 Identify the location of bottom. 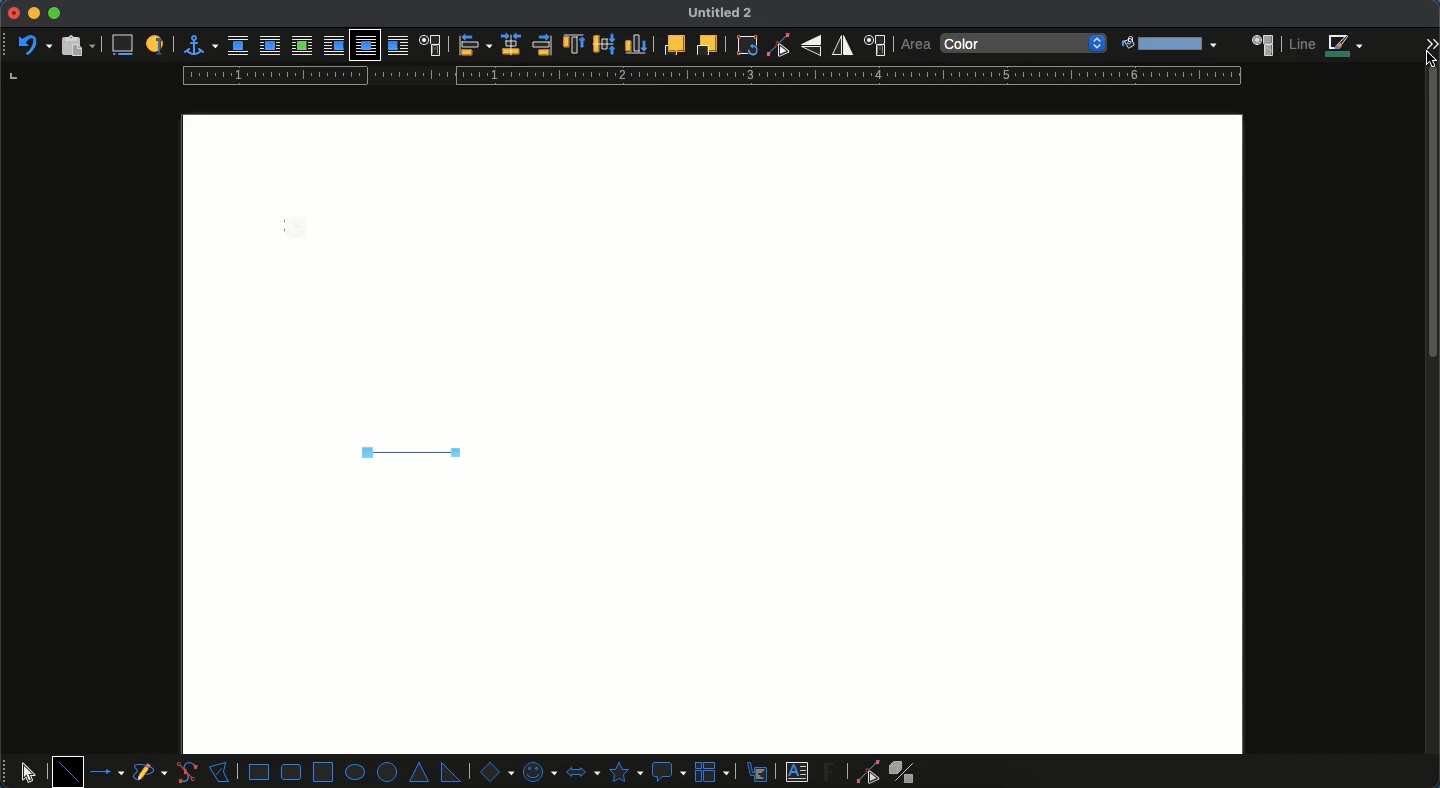
(637, 44).